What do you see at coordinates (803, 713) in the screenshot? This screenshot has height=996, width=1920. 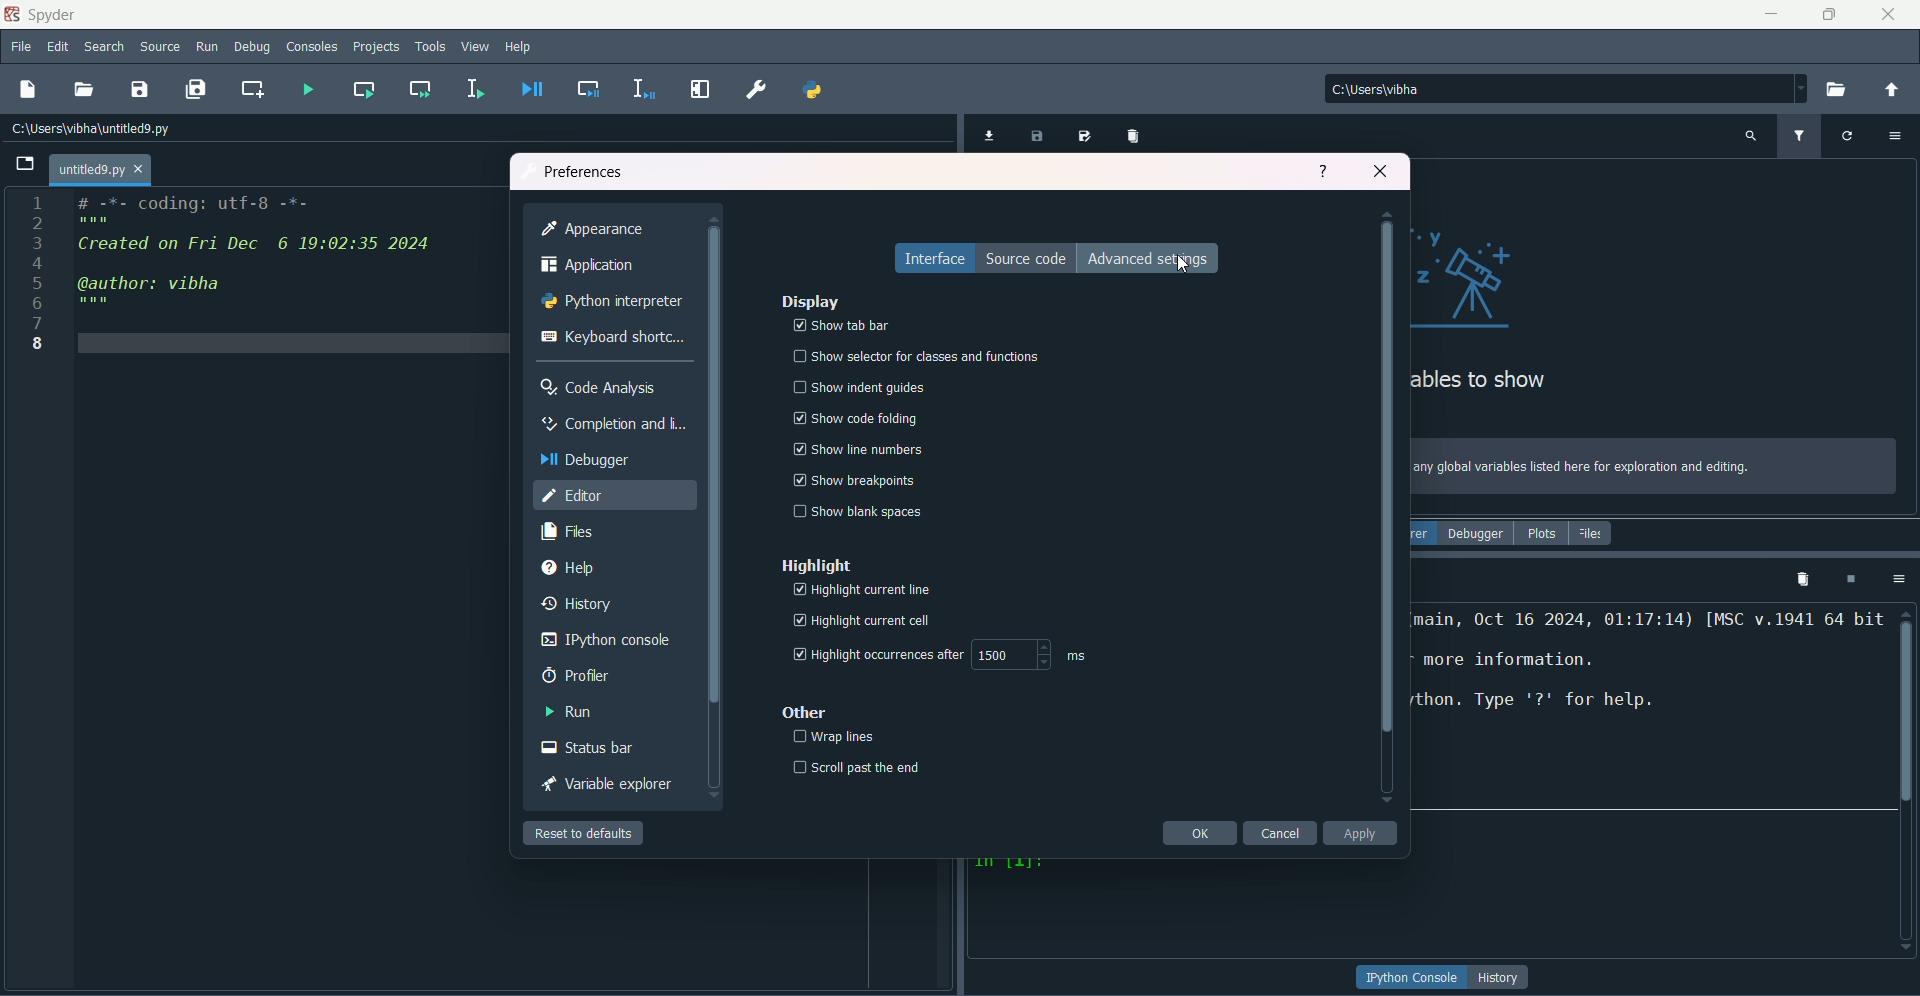 I see `other` at bounding box center [803, 713].